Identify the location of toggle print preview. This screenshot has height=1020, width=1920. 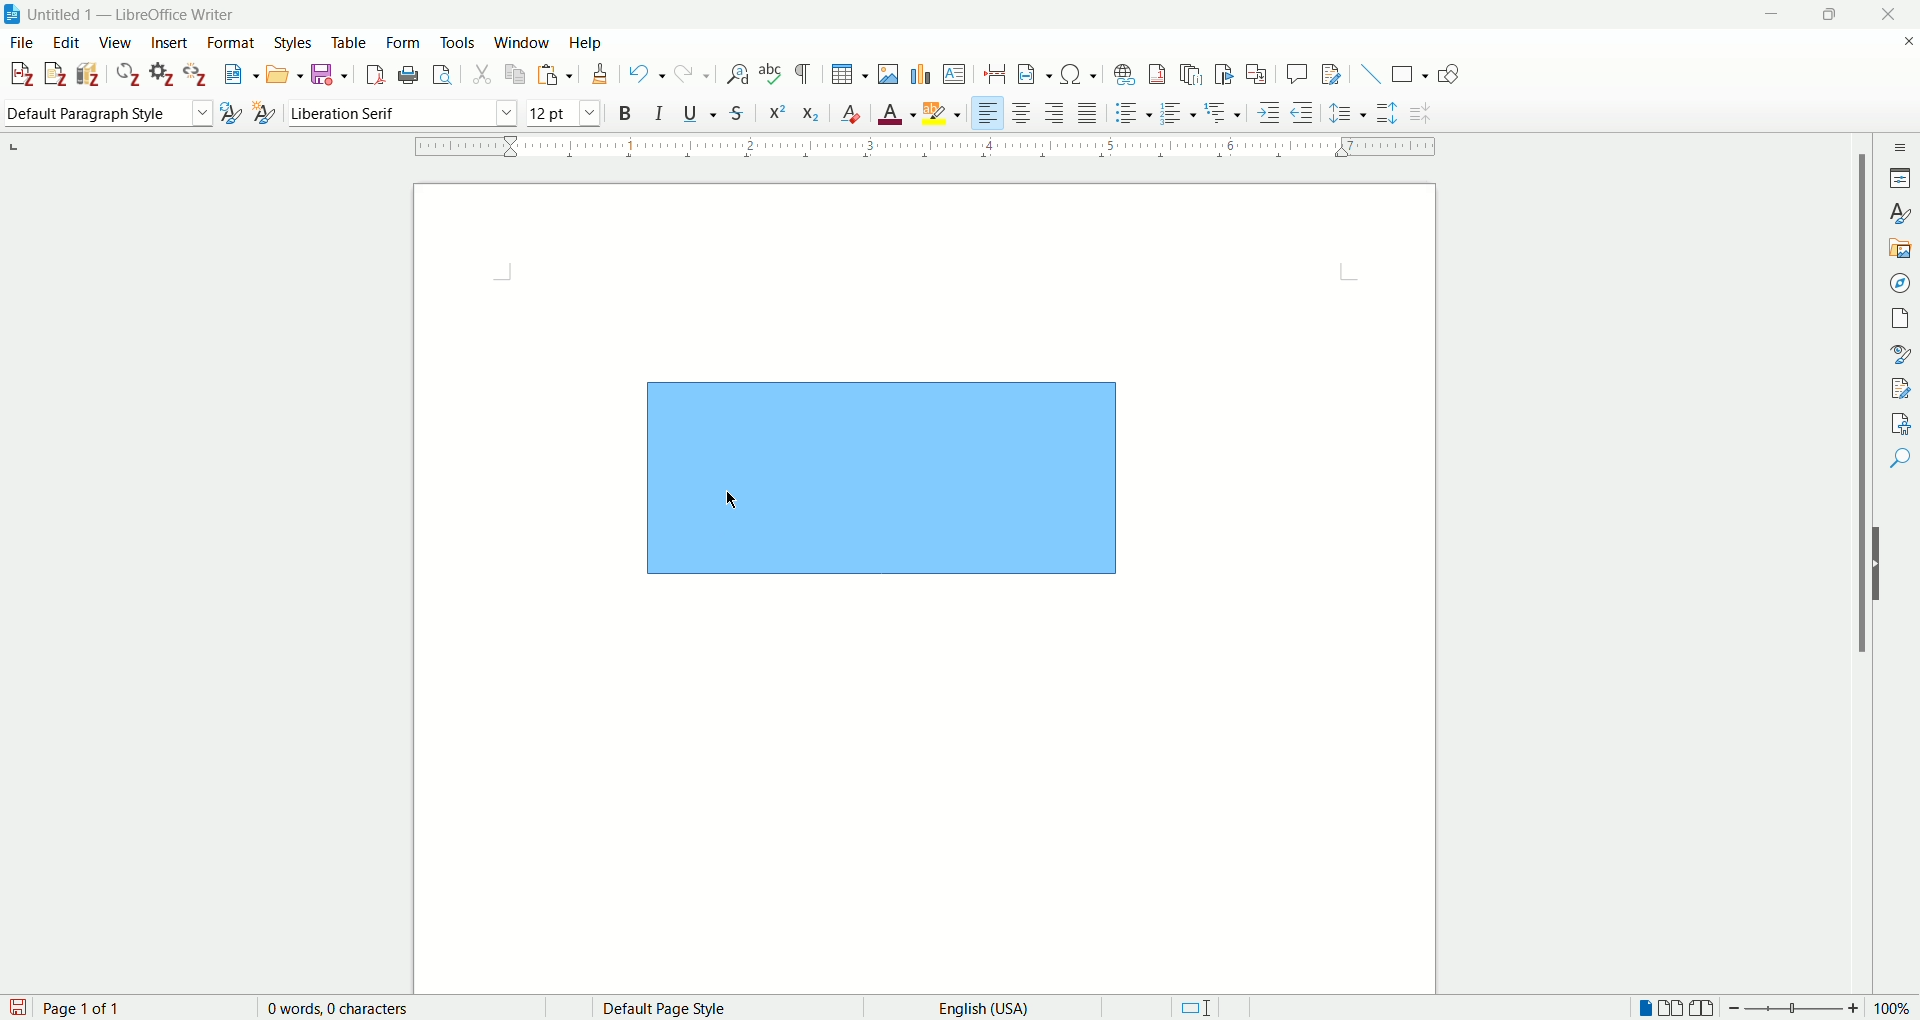
(442, 75).